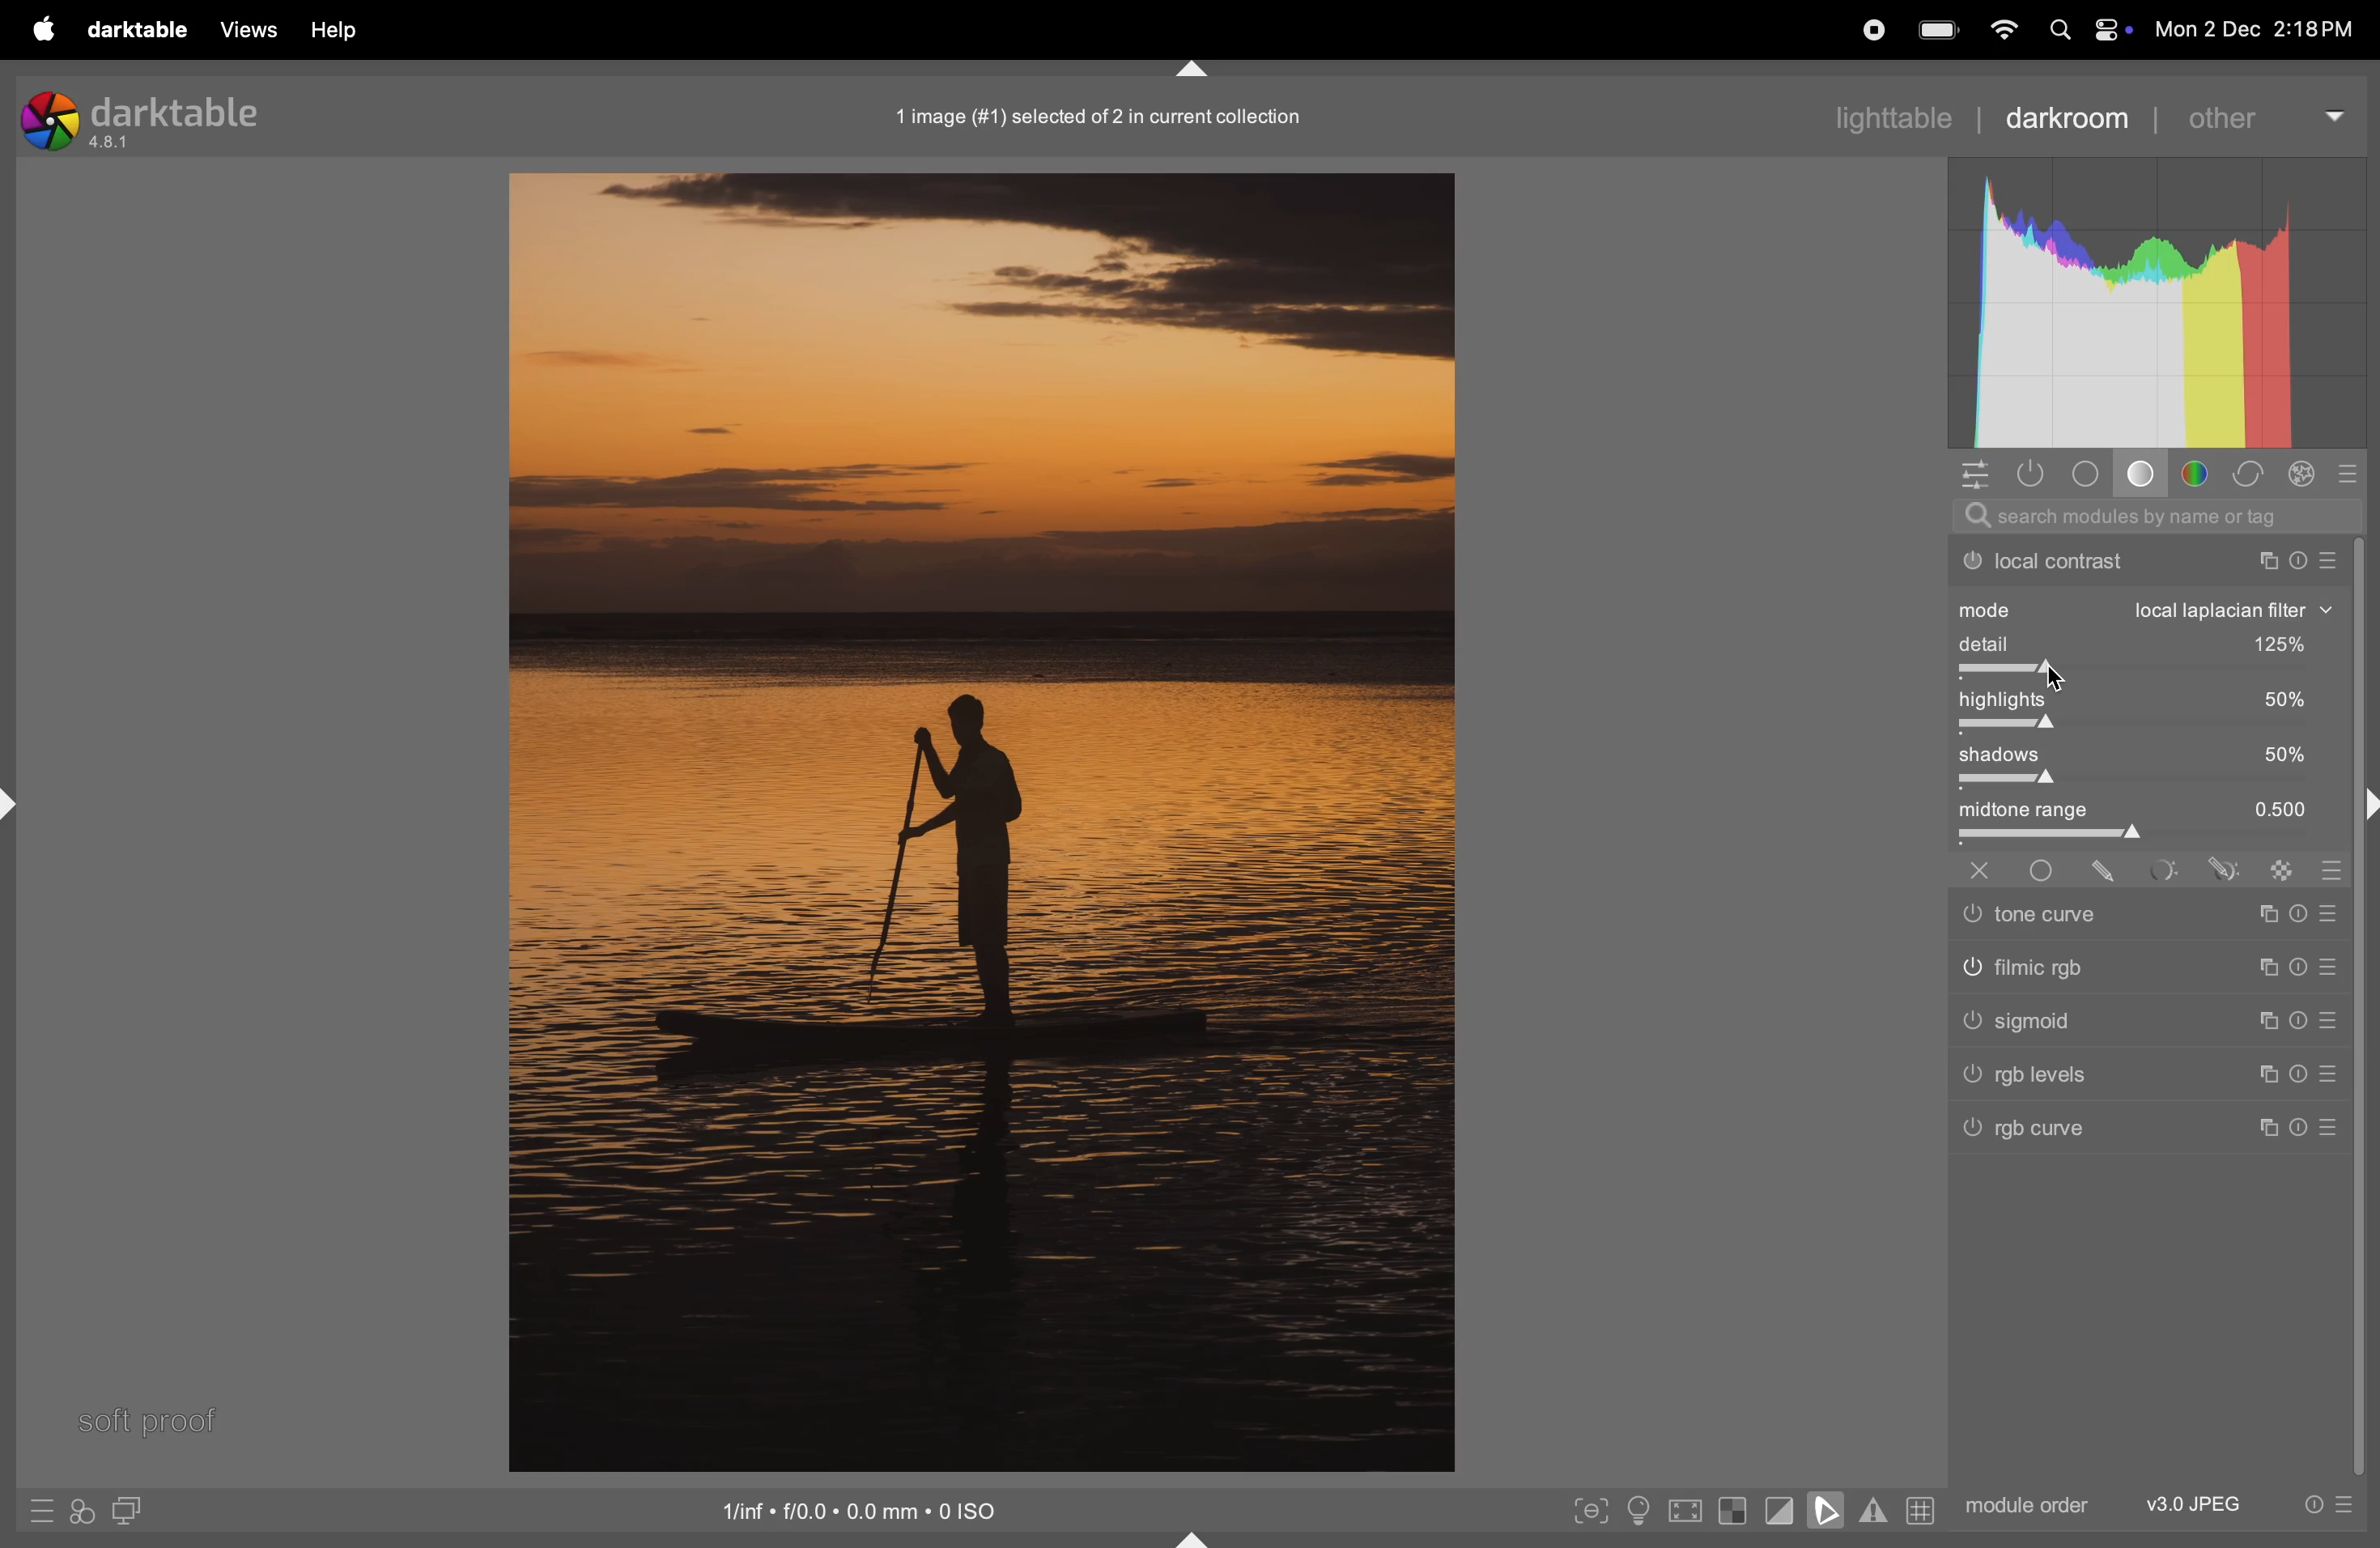 This screenshot has height=1548, width=2380. I want to click on record, so click(1879, 31).